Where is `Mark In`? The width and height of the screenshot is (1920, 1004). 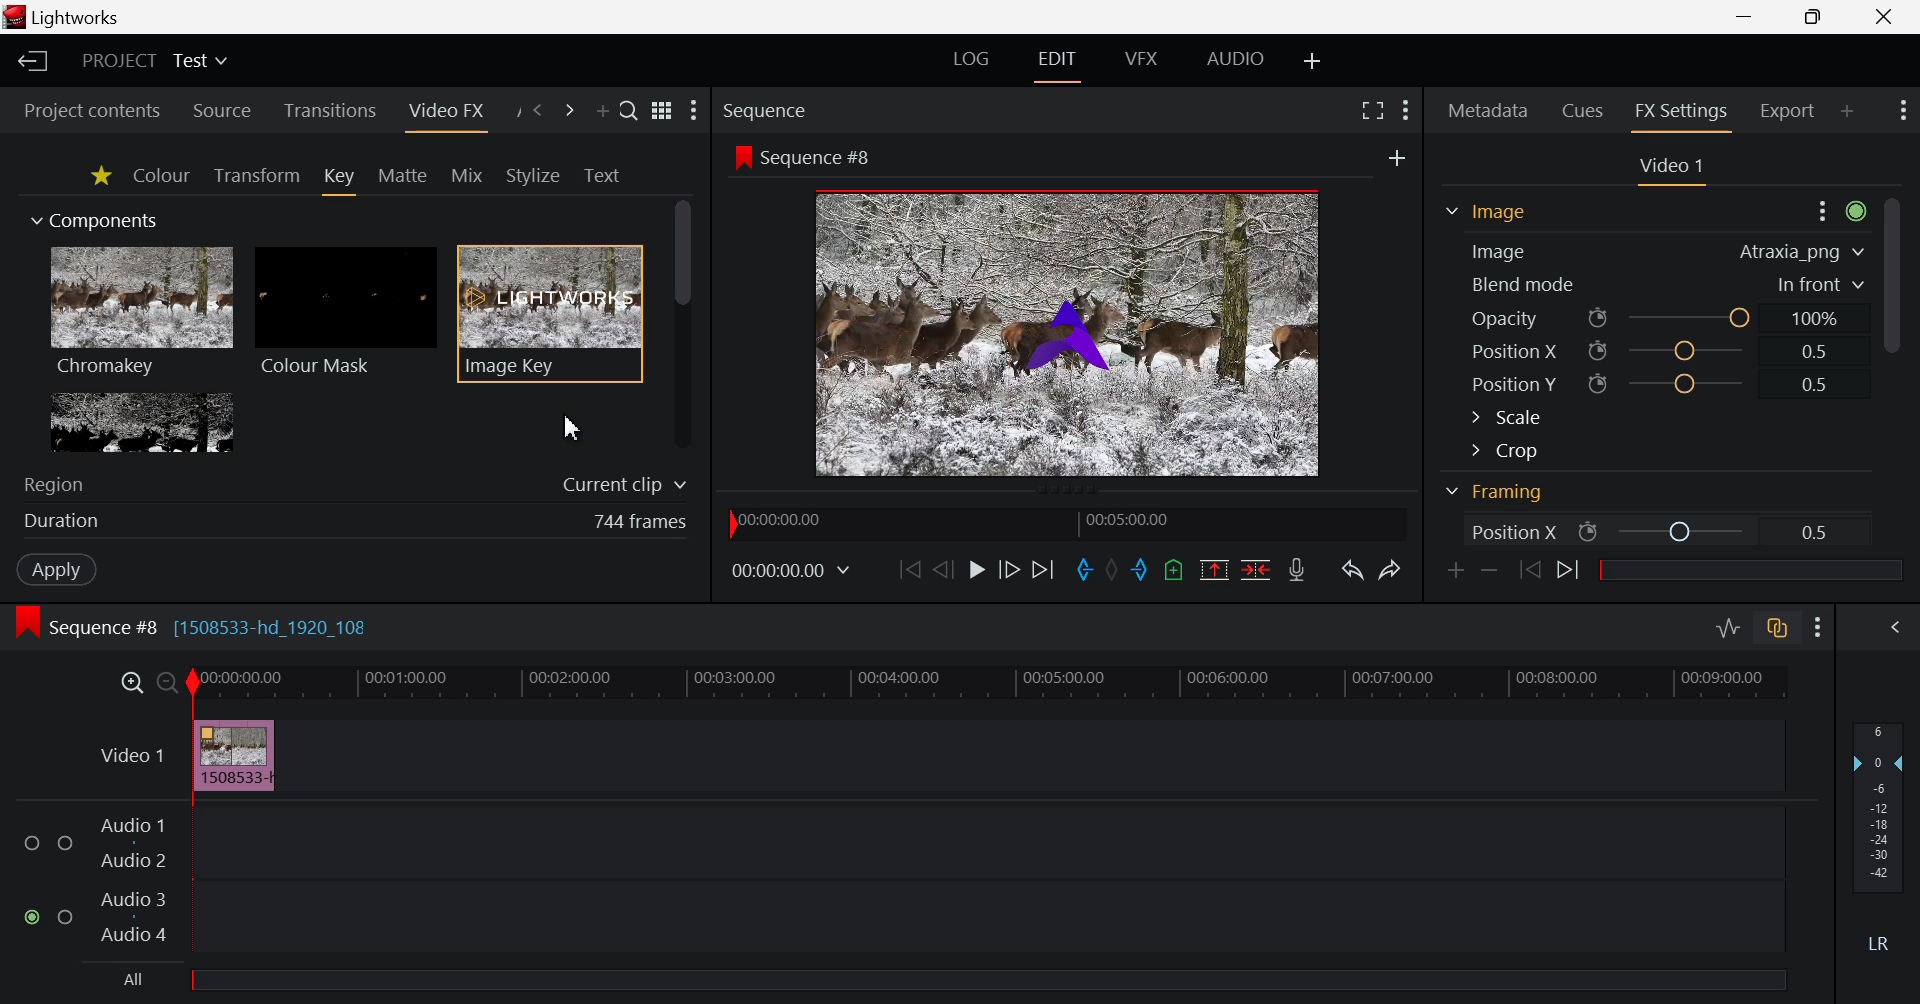 Mark In is located at coordinates (1086, 572).